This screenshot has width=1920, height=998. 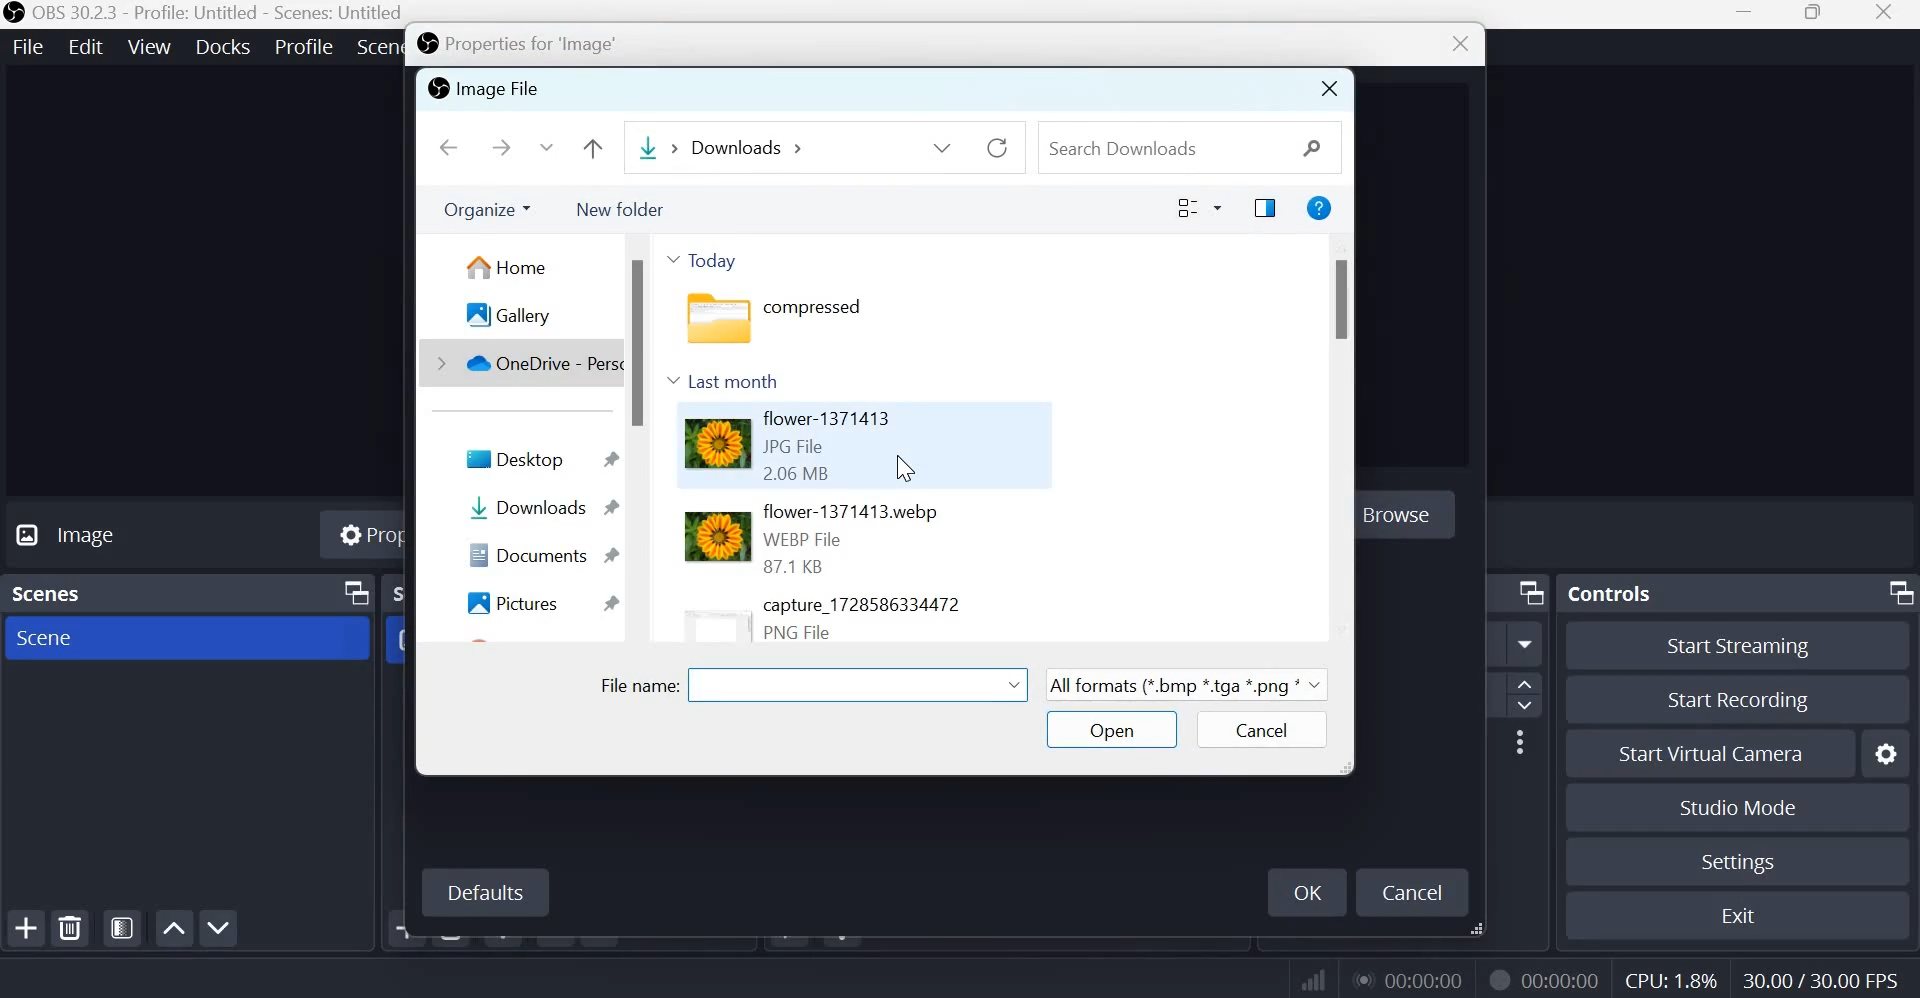 I want to click on Browse, so click(x=1415, y=518).